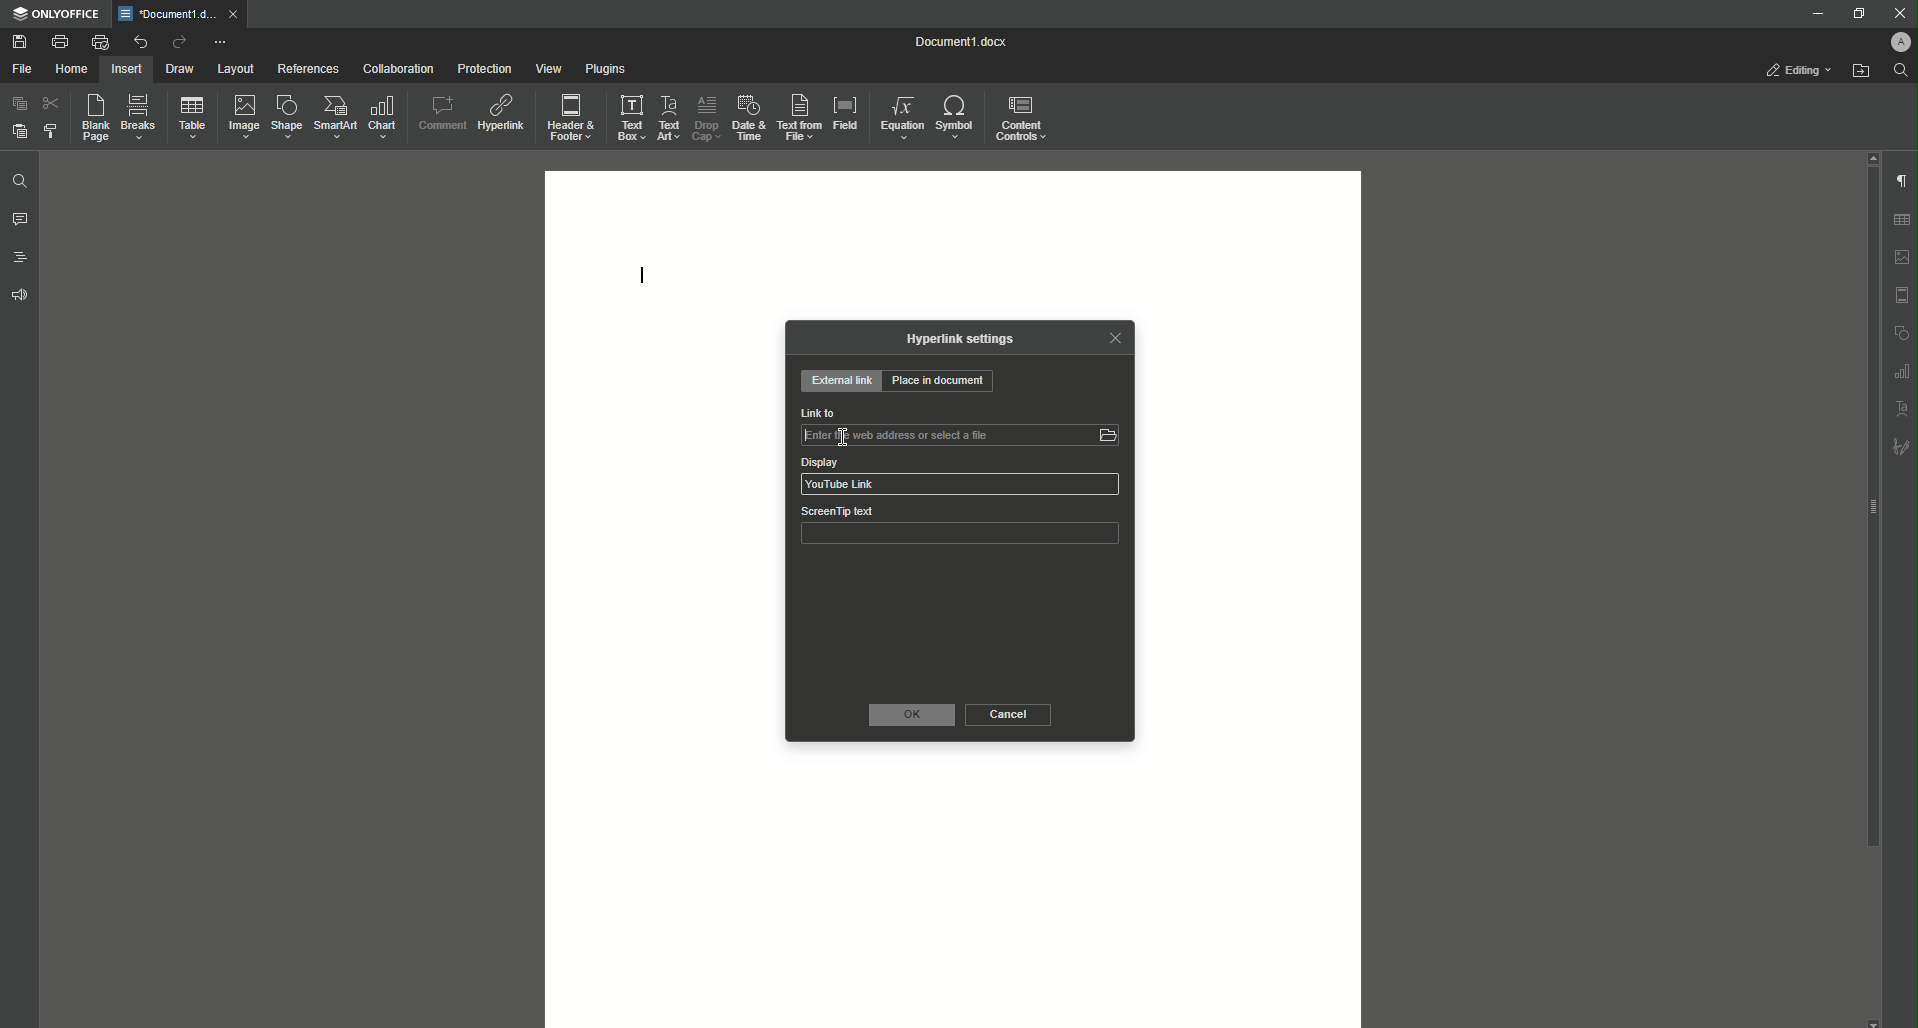 The image size is (1918, 1028). What do you see at coordinates (59, 40) in the screenshot?
I see `Print` at bounding box center [59, 40].